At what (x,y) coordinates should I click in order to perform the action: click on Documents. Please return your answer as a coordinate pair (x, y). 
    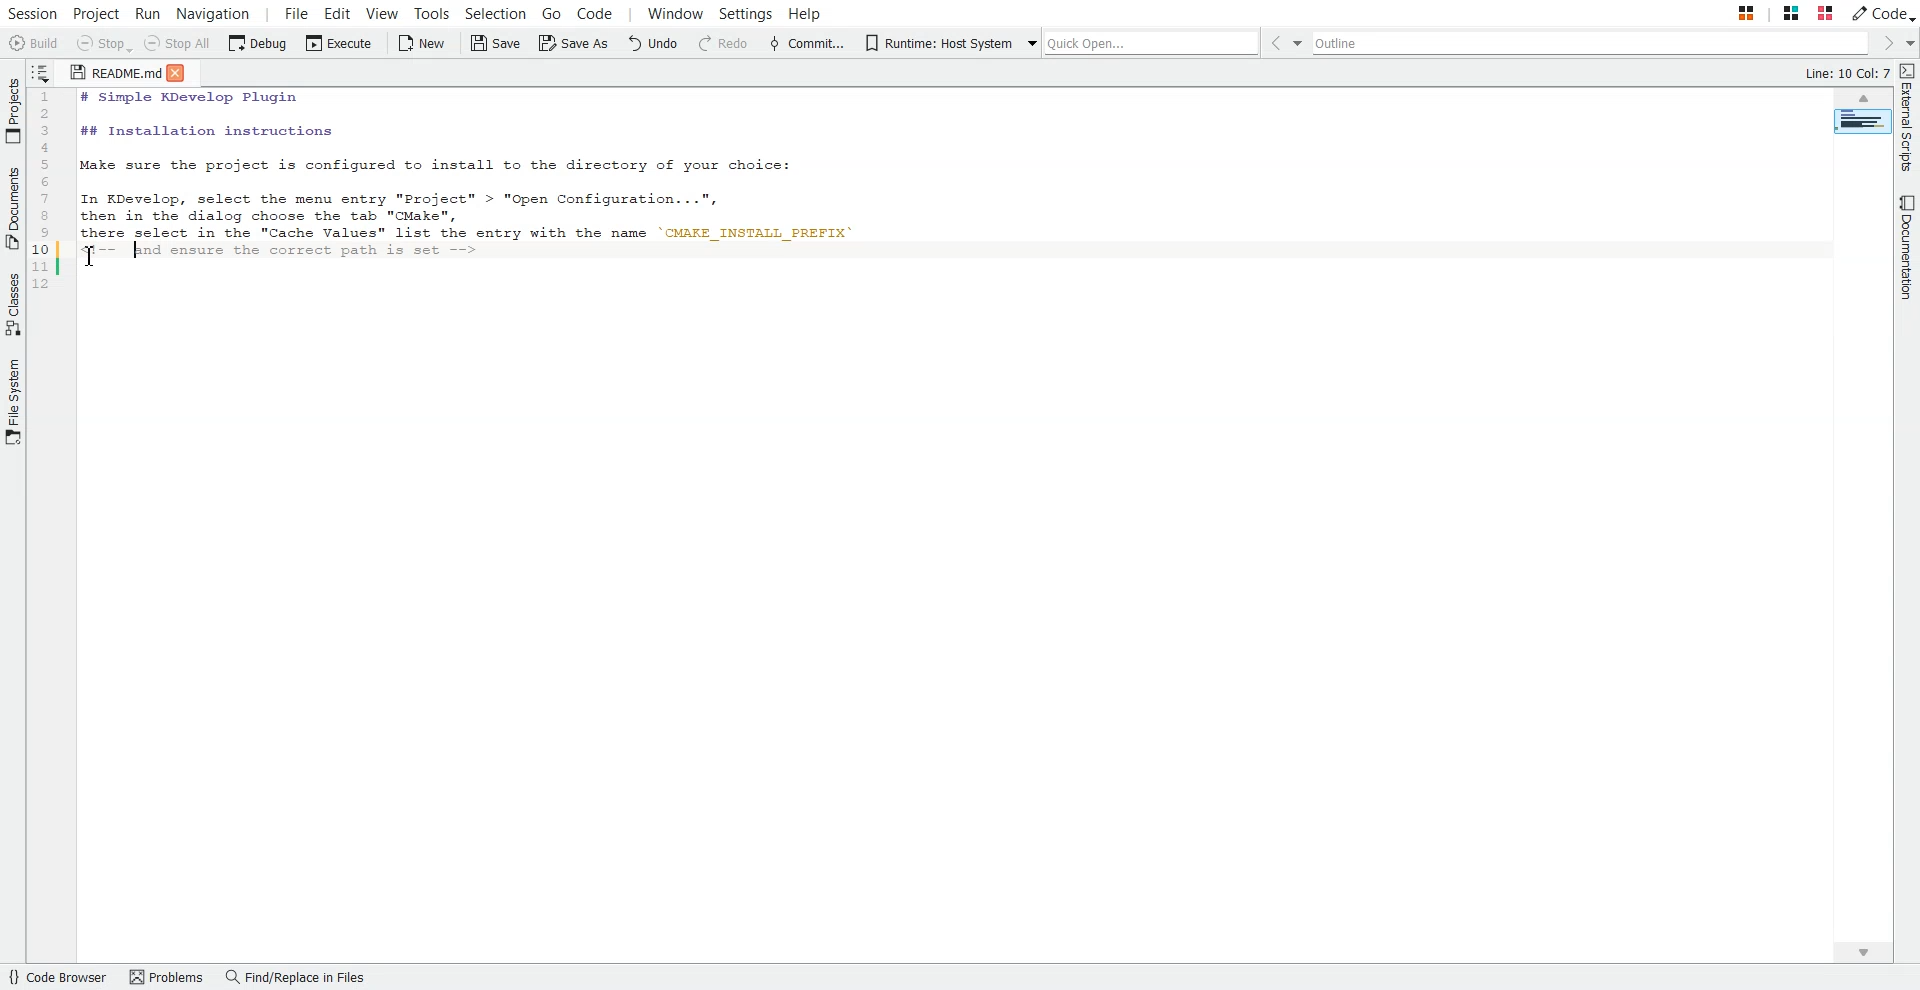
    Looking at the image, I should click on (13, 208).